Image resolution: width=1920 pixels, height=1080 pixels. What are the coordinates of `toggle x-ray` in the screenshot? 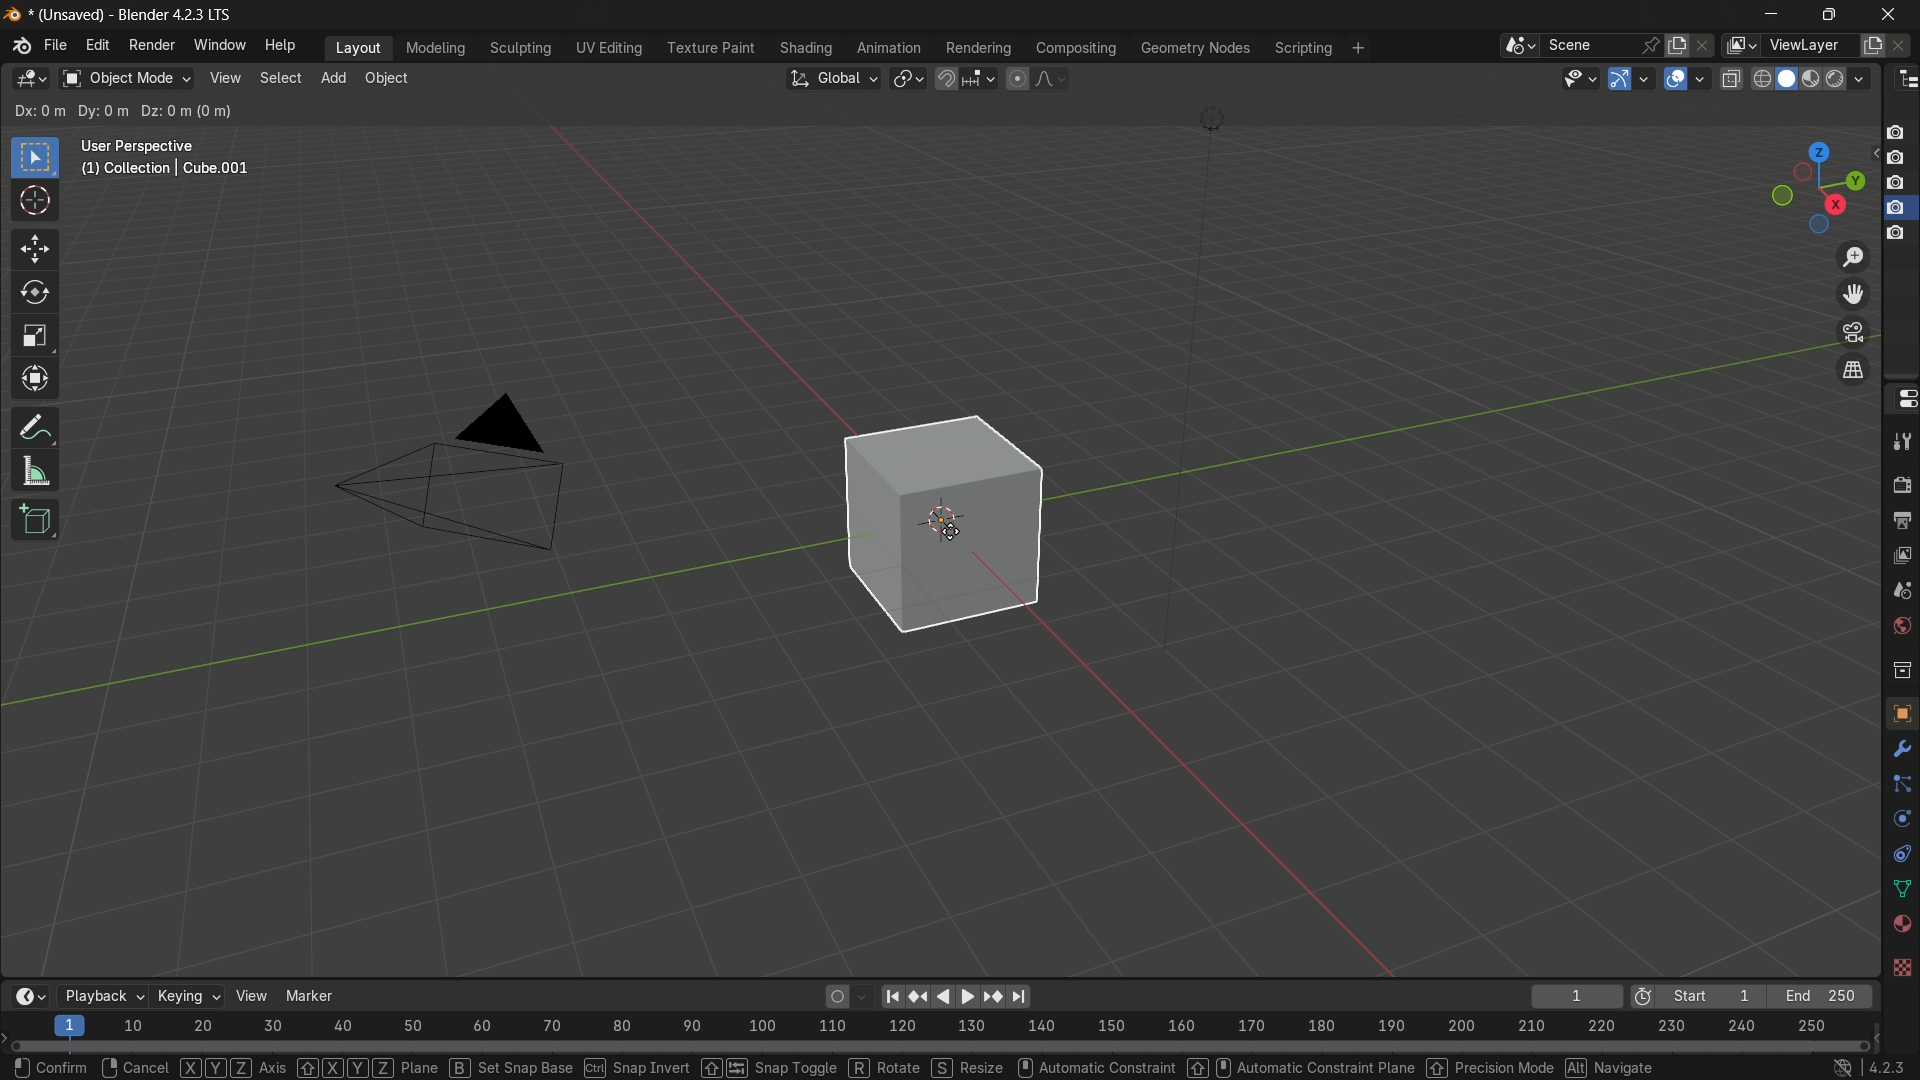 It's located at (1731, 78).